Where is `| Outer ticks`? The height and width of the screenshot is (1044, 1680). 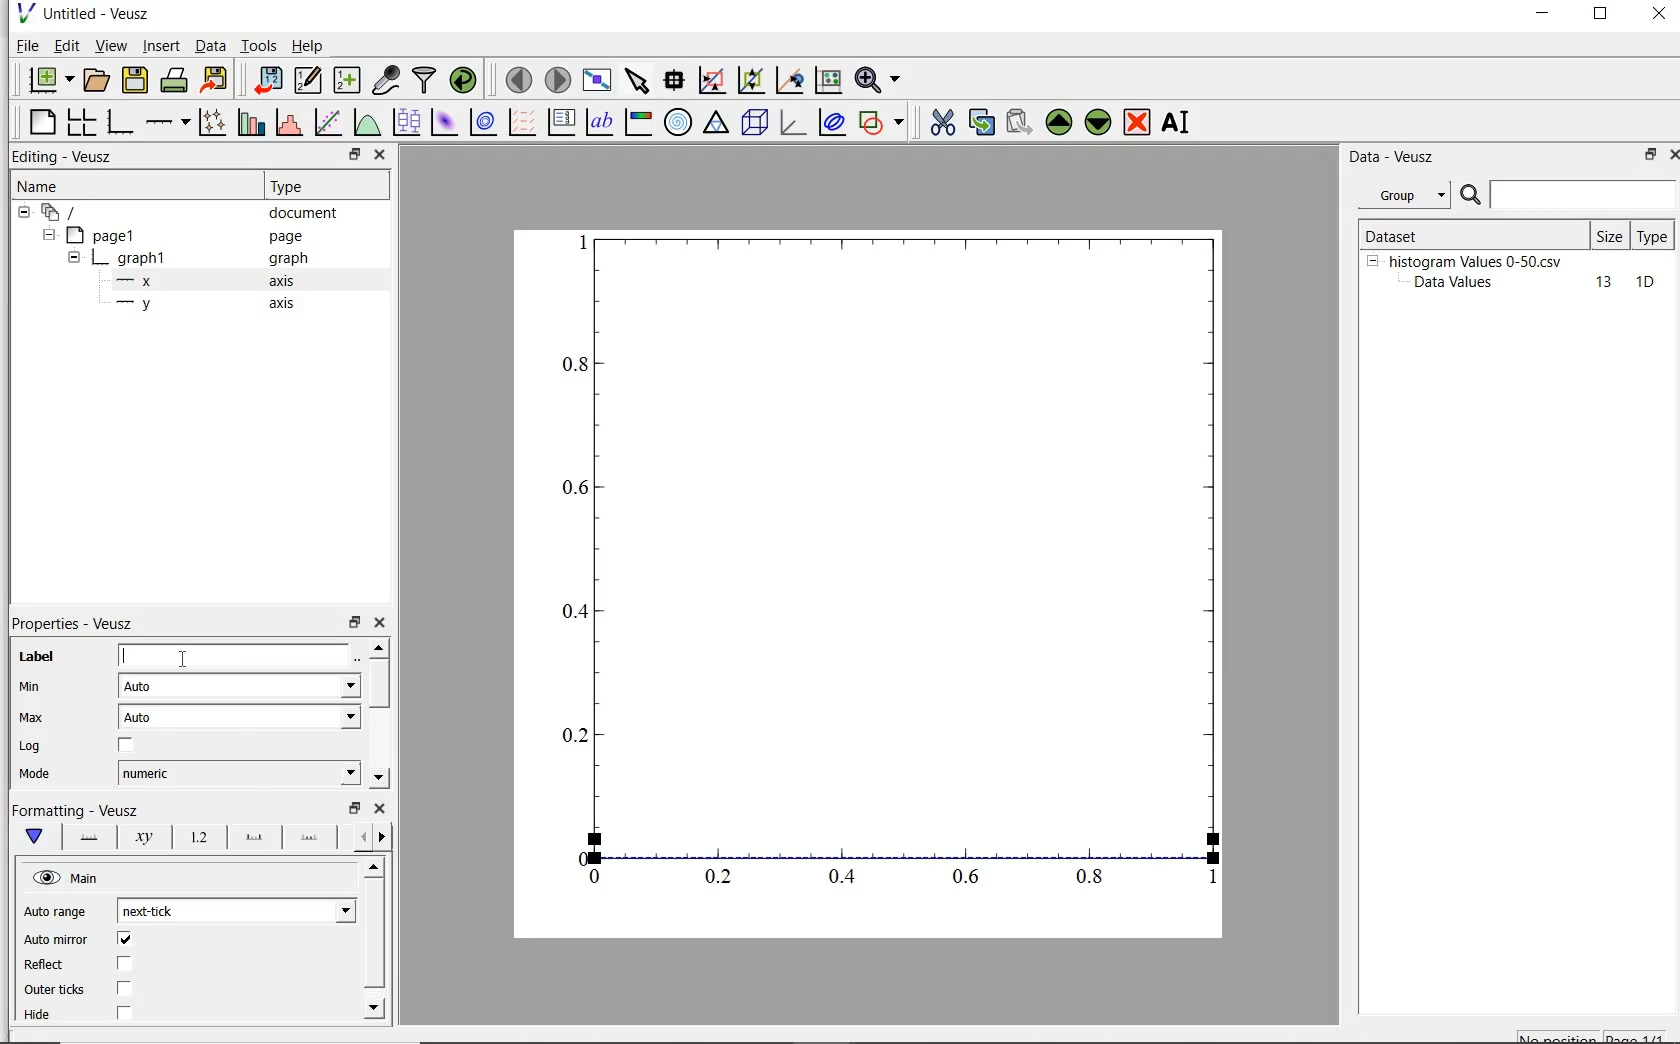 | Outer ticks is located at coordinates (57, 989).